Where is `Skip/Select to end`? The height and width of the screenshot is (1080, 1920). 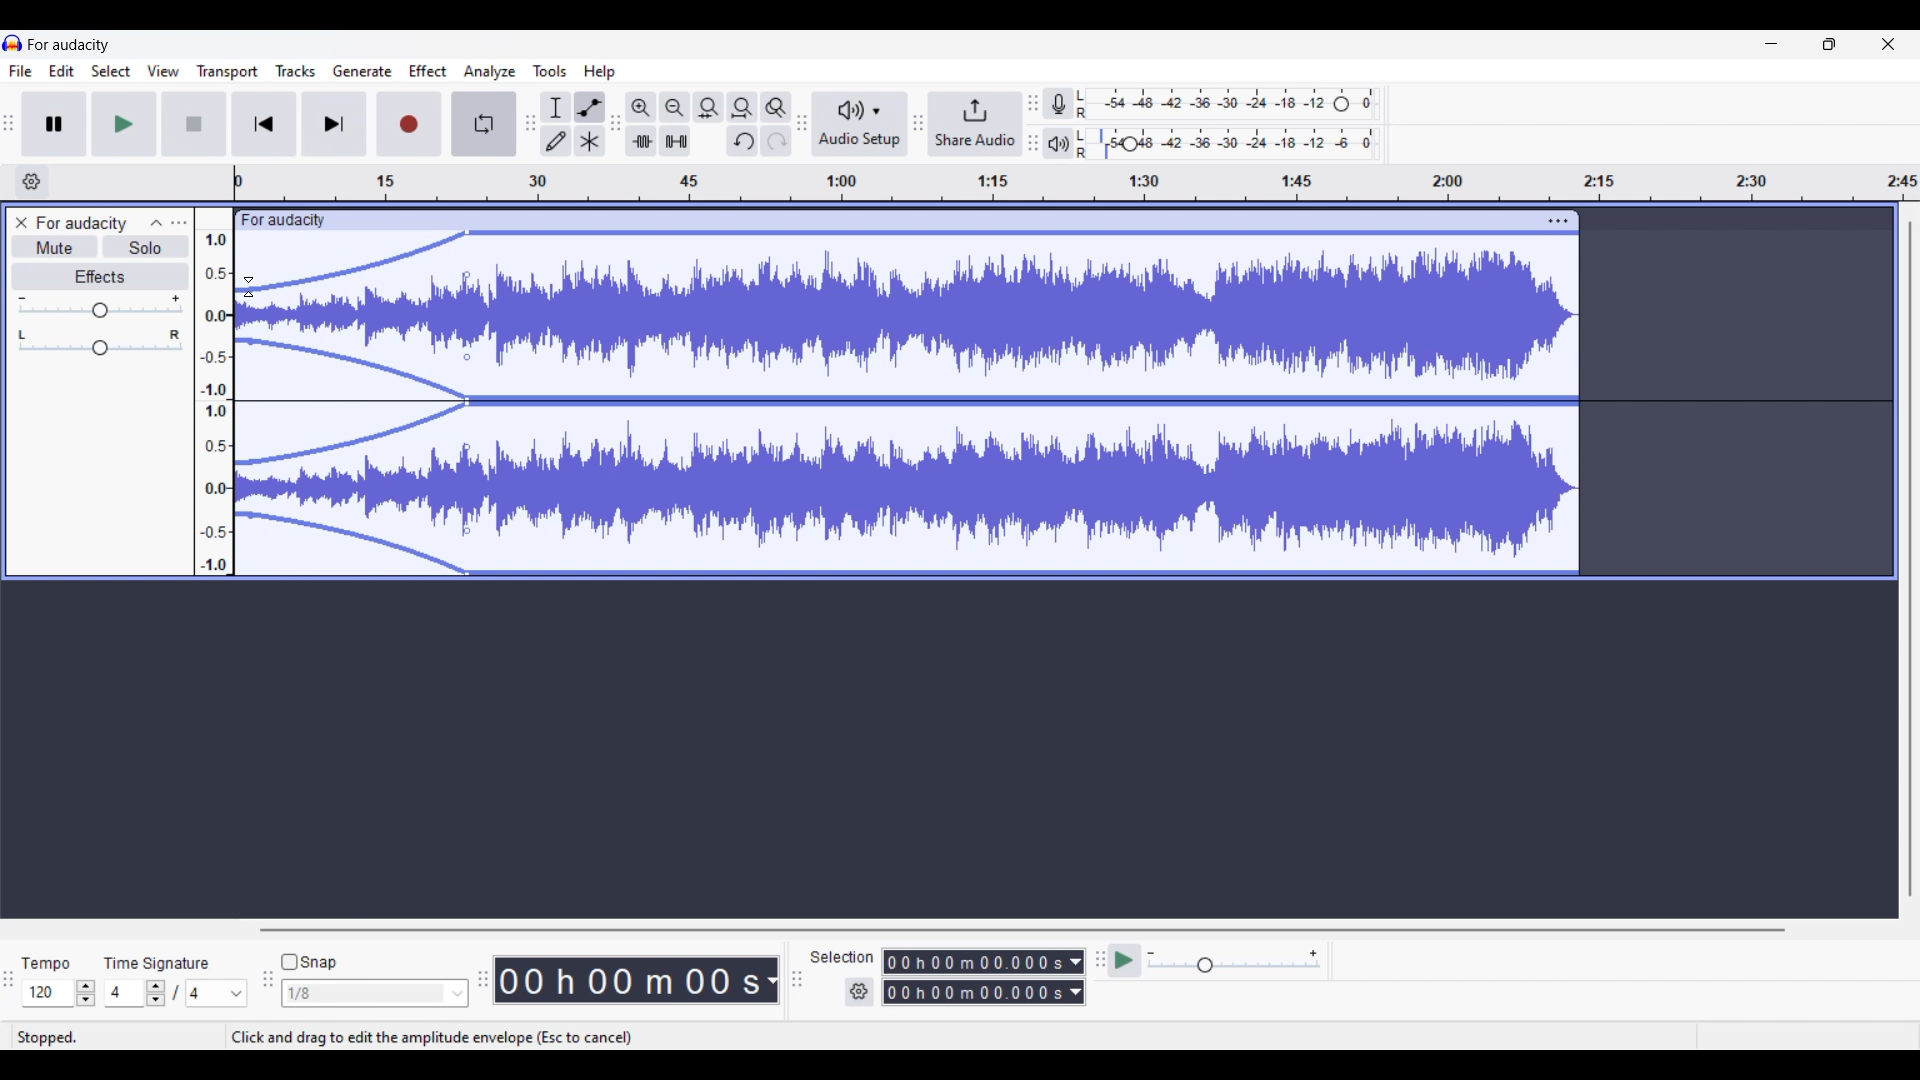
Skip/Select to end is located at coordinates (335, 124).